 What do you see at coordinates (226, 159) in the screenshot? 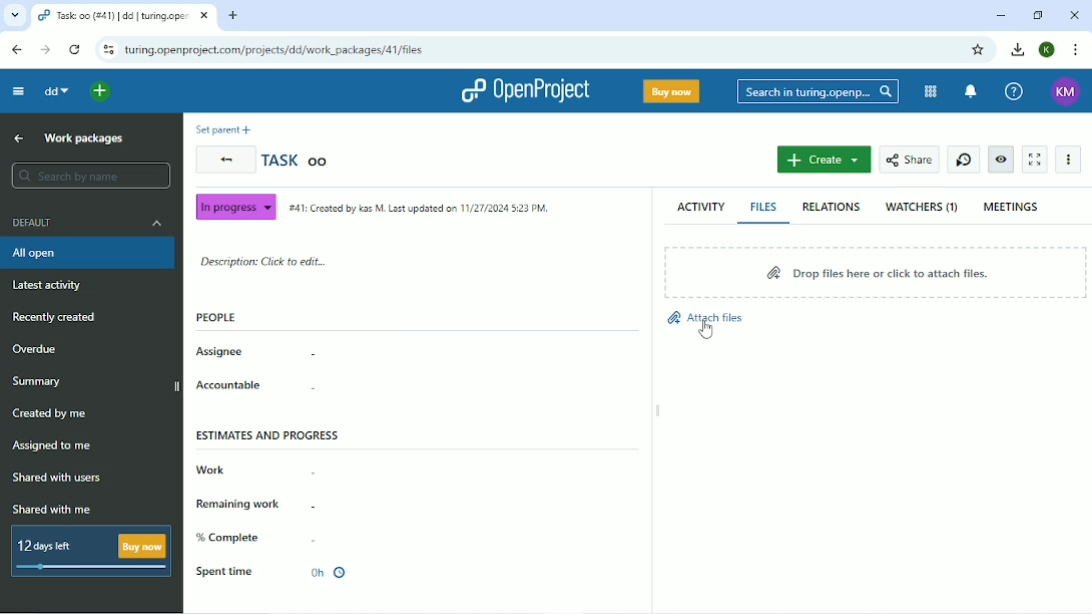
I see `Back` at bounding box center [226, 159].